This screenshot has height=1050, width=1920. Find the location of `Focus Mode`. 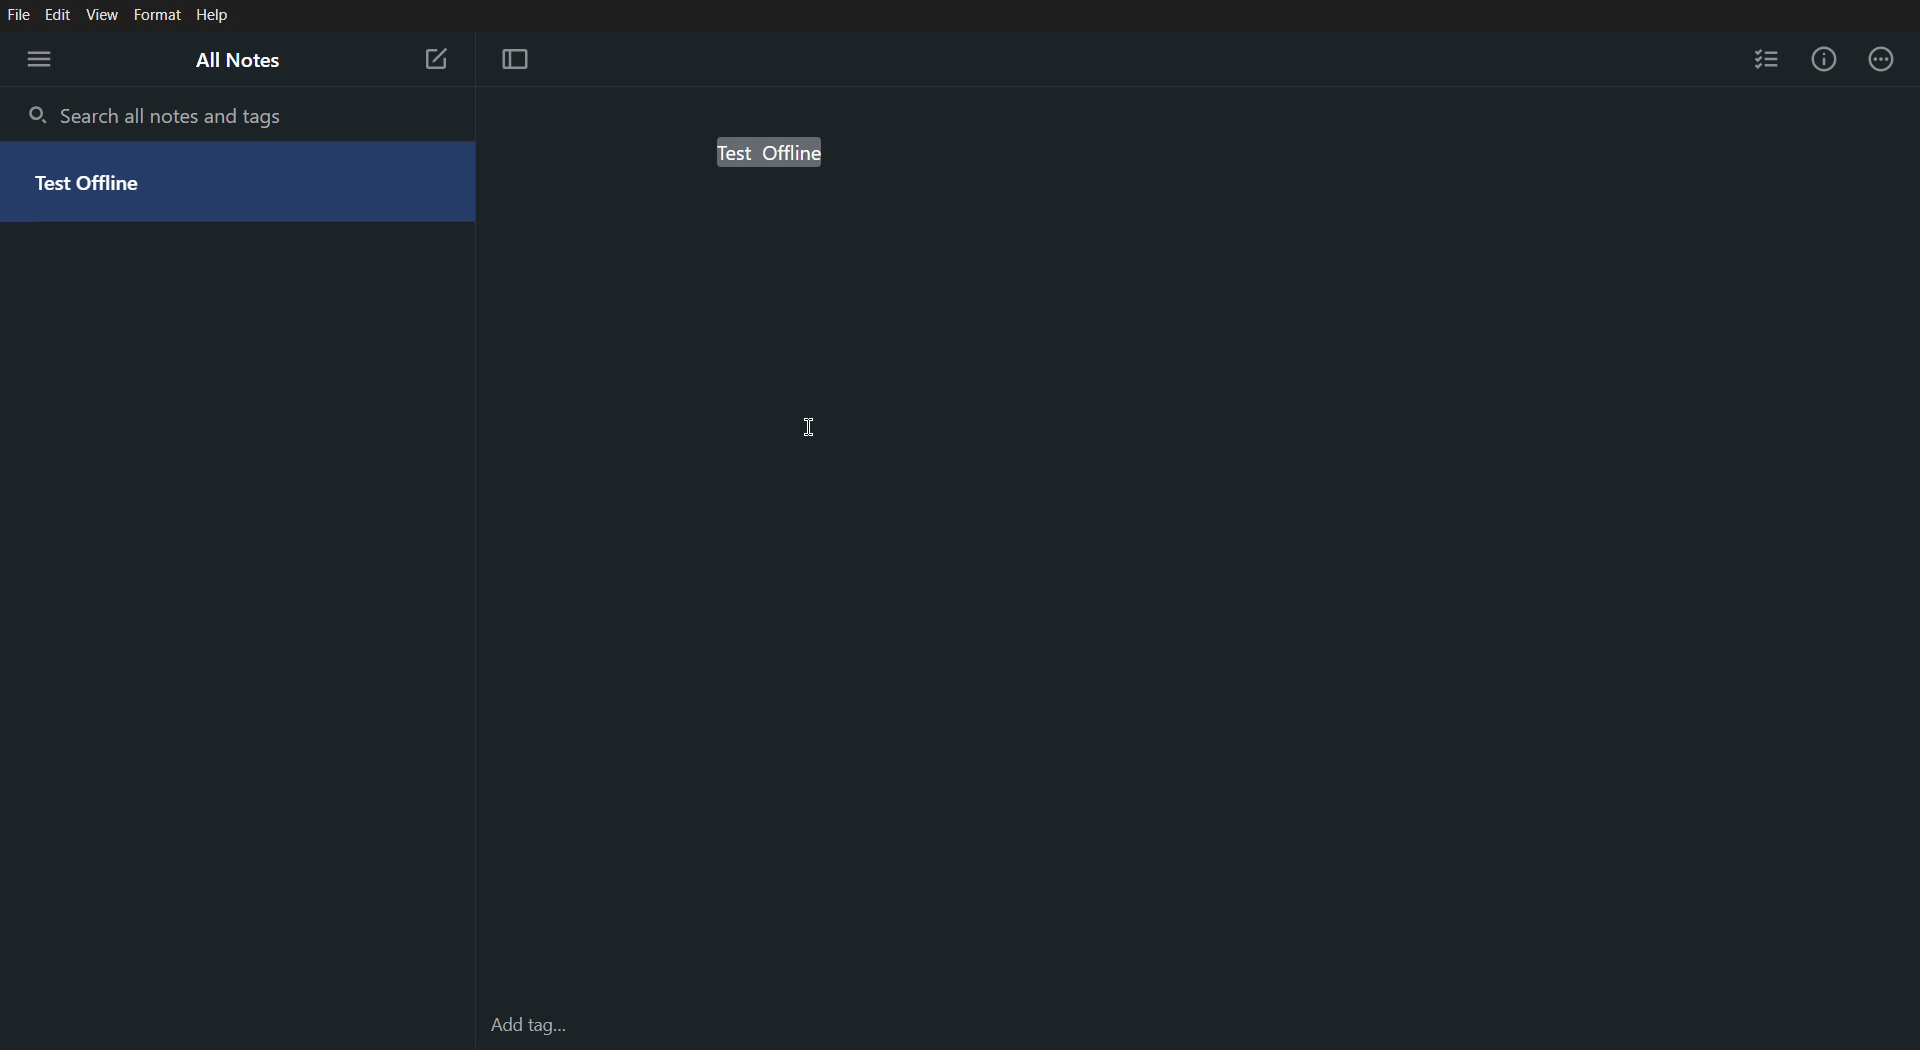

Focus Mode is located at coordinates (522, 61).